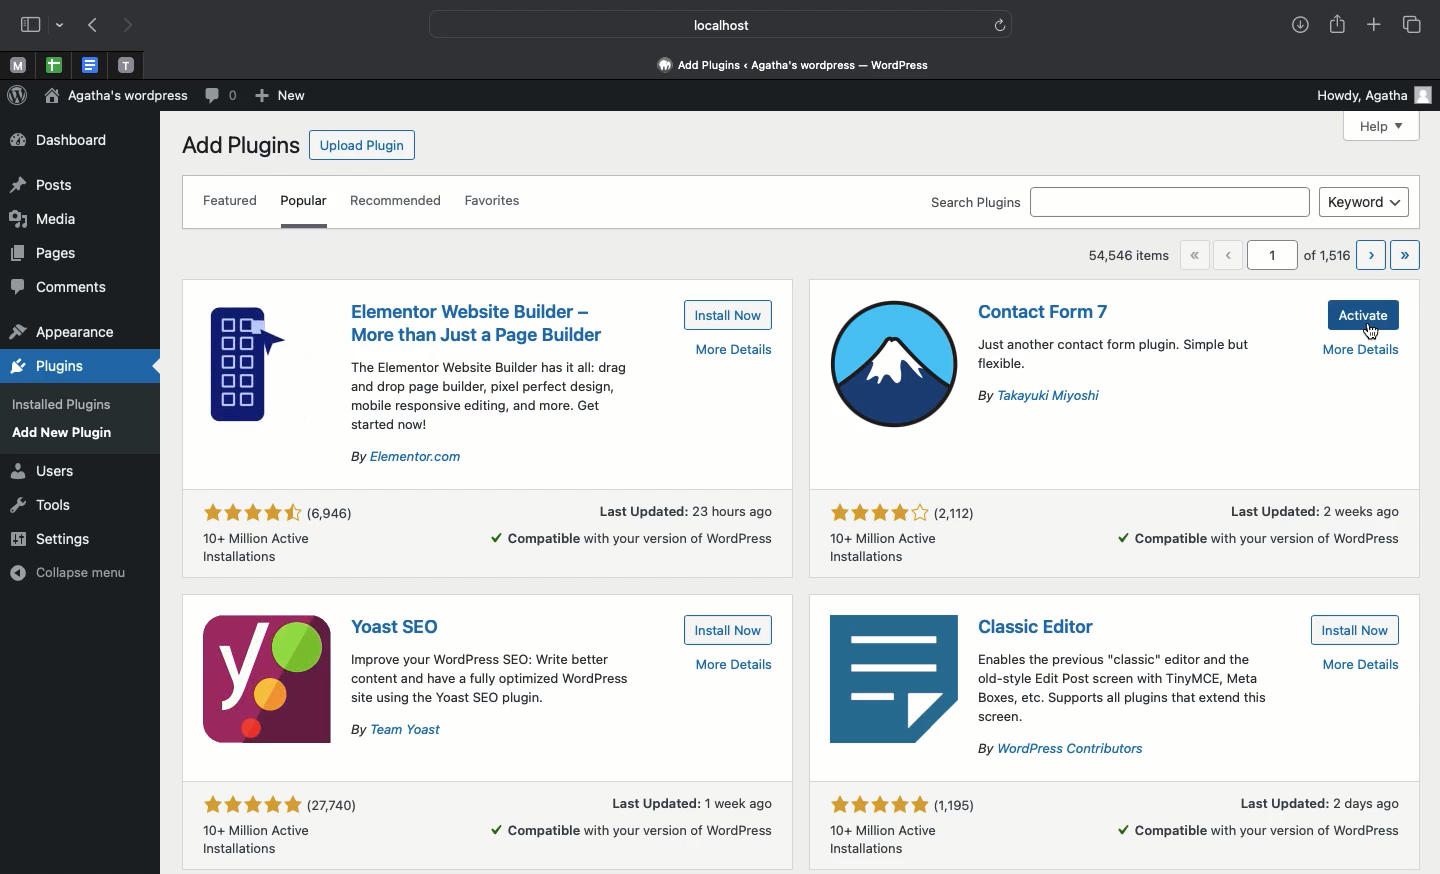  Describe the element at coordinates (494, 697) in the screenshot. I see `Informational text` at that location.